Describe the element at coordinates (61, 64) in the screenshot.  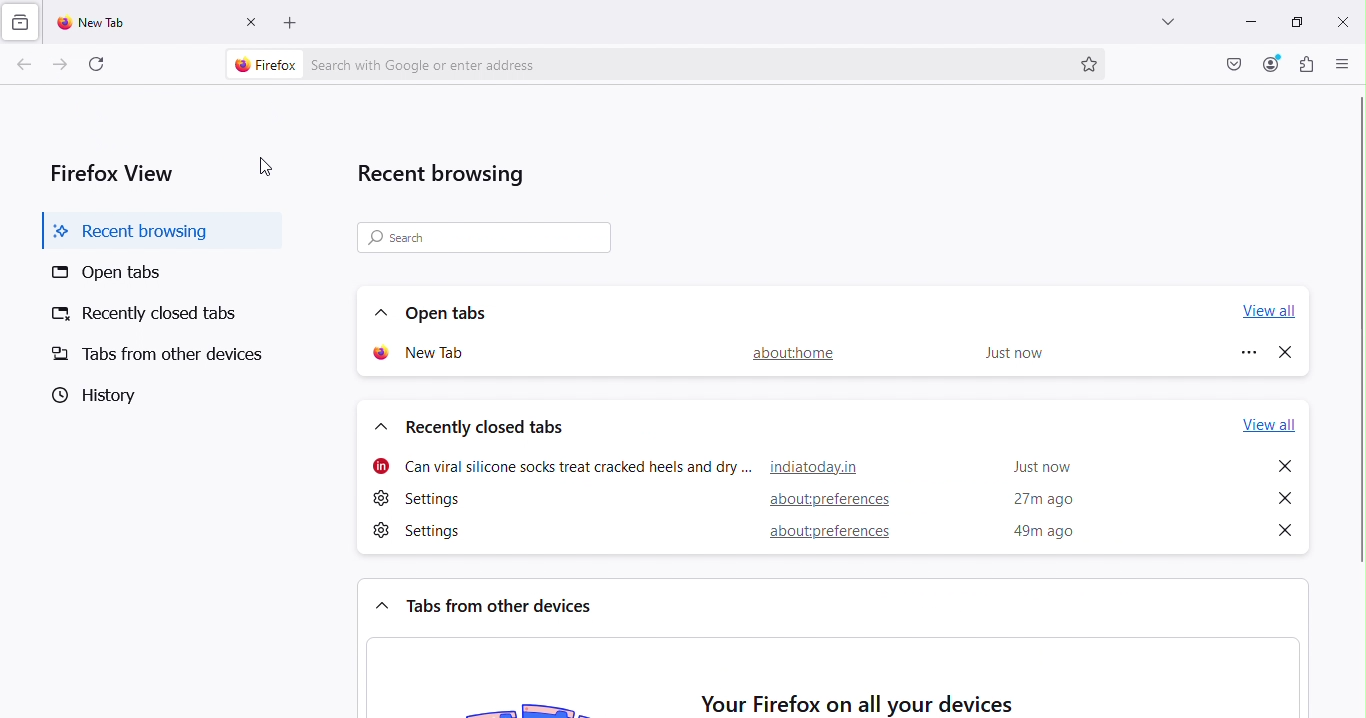
I see `Go forward one page` at that location.